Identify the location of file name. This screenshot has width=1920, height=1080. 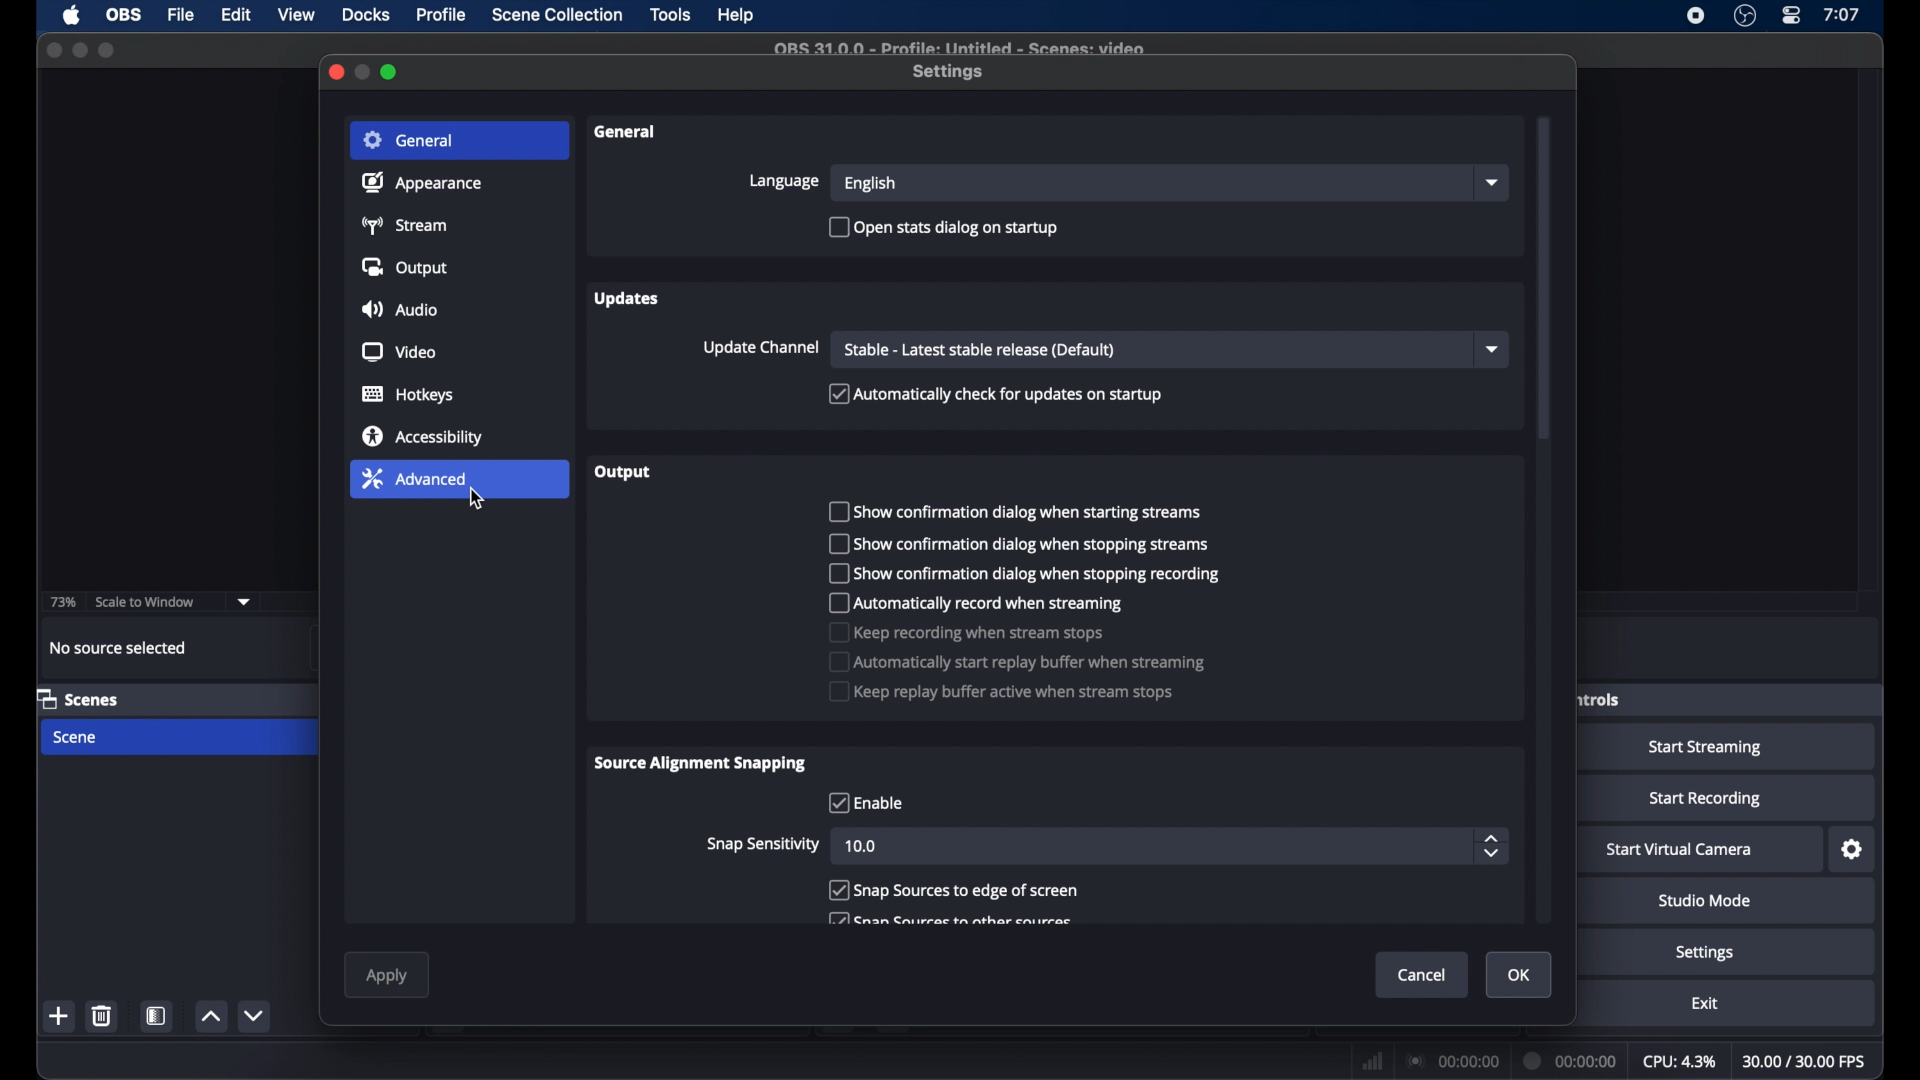
(959, 50).